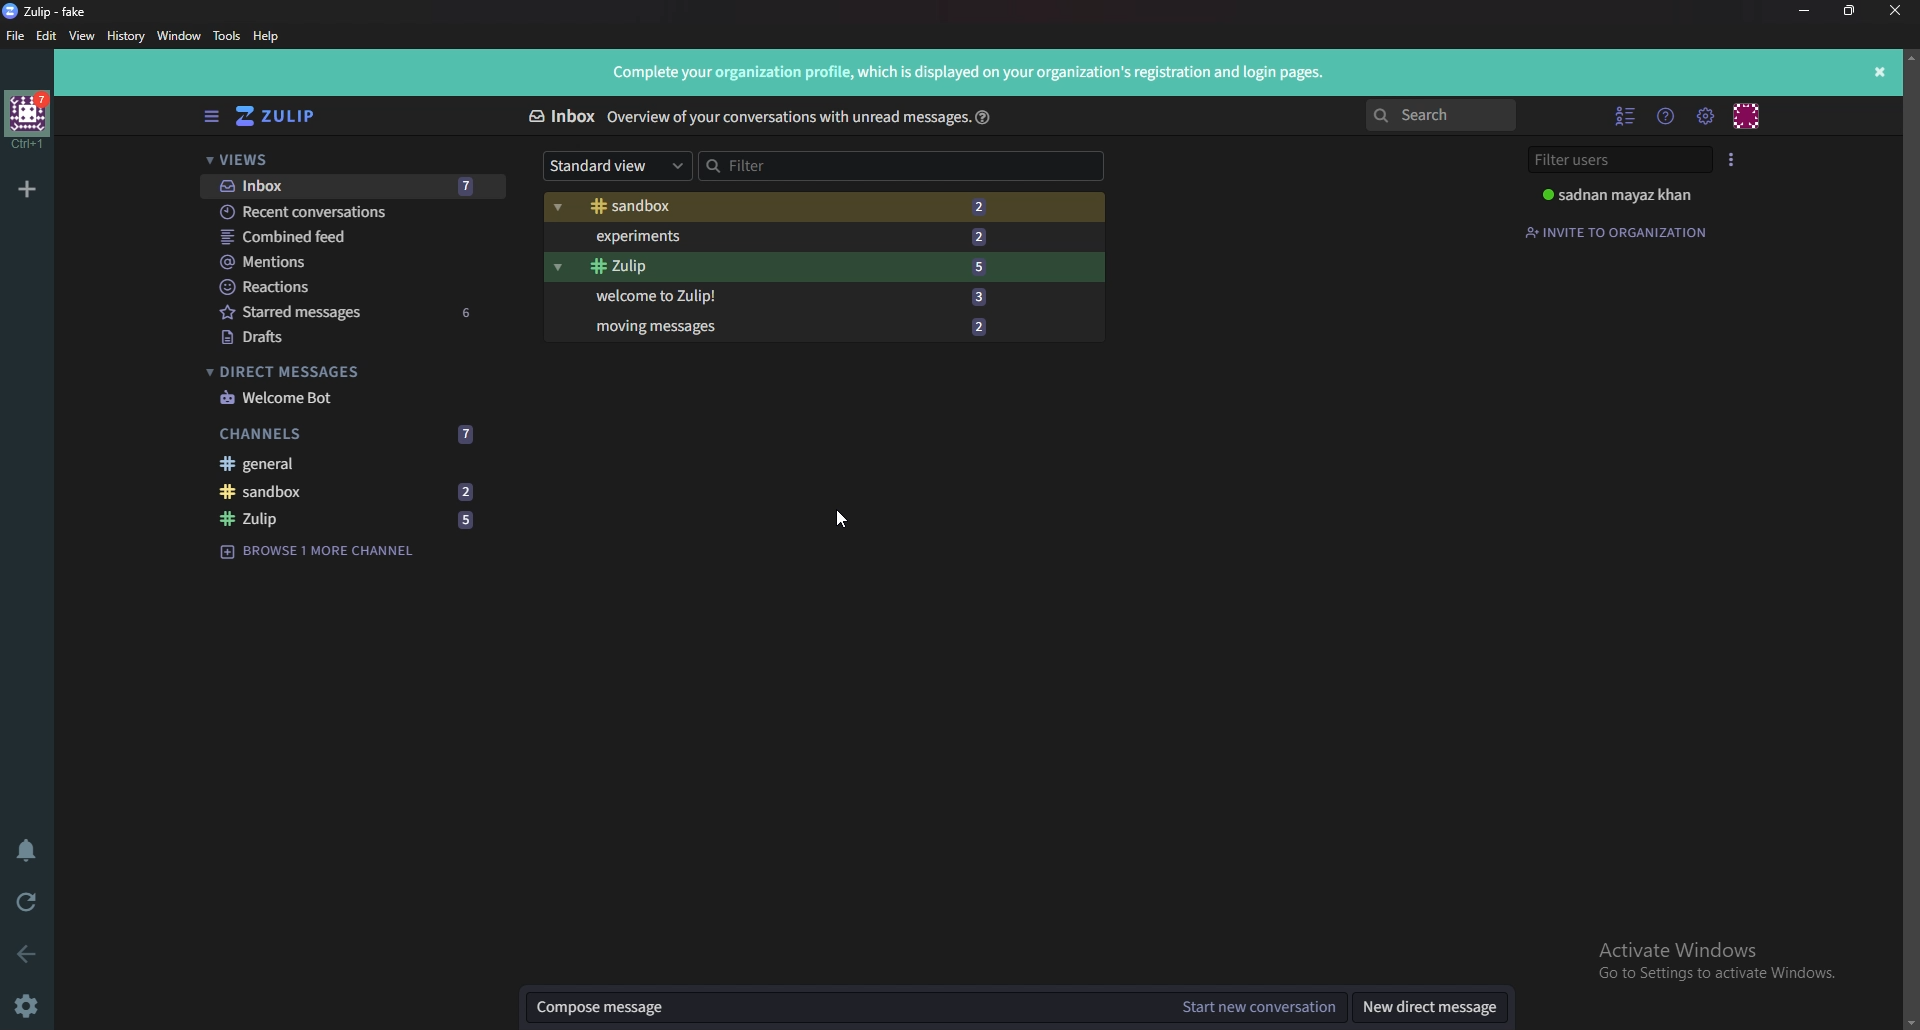 This screenshot has width=1920, height=1030. What do you see at coordinates (803, 208) in the screenshot?
I see `Sandbox` at bounding box center [803, 208].